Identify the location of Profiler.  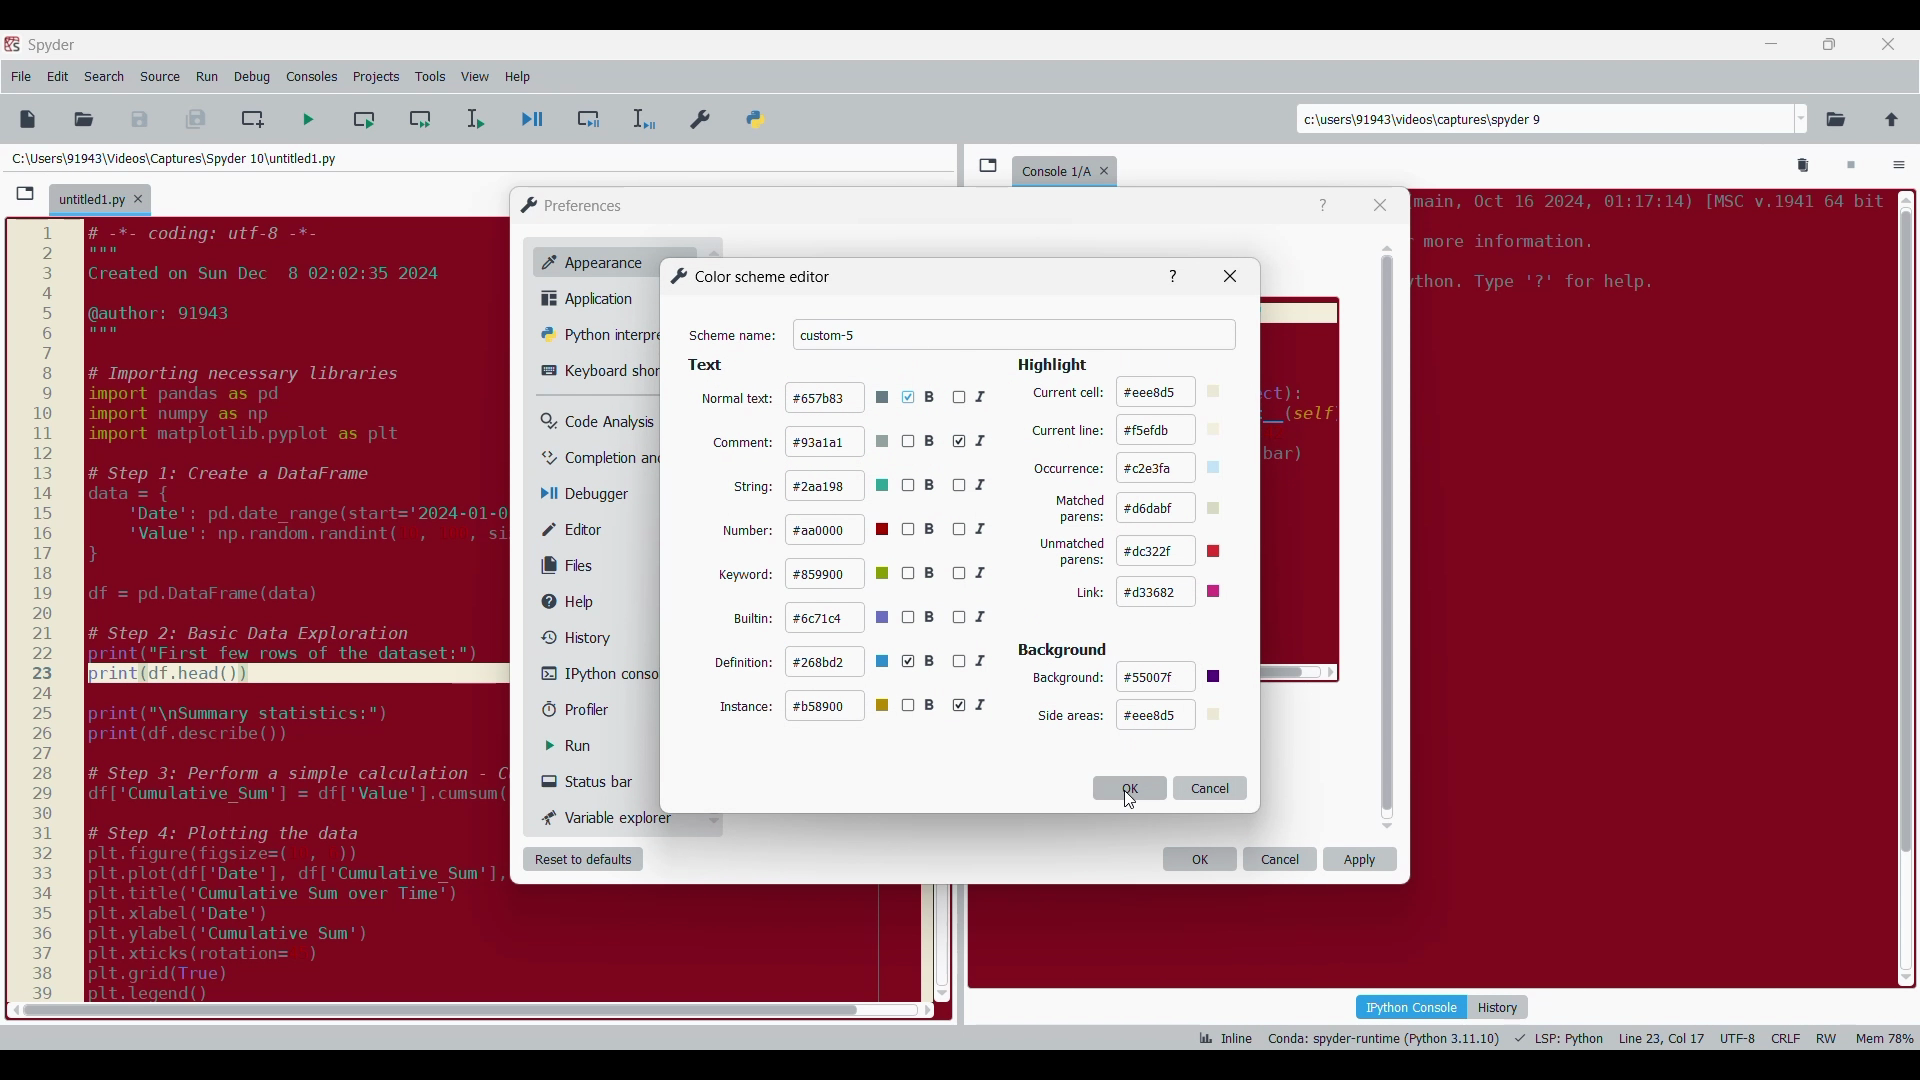
(594, 710).